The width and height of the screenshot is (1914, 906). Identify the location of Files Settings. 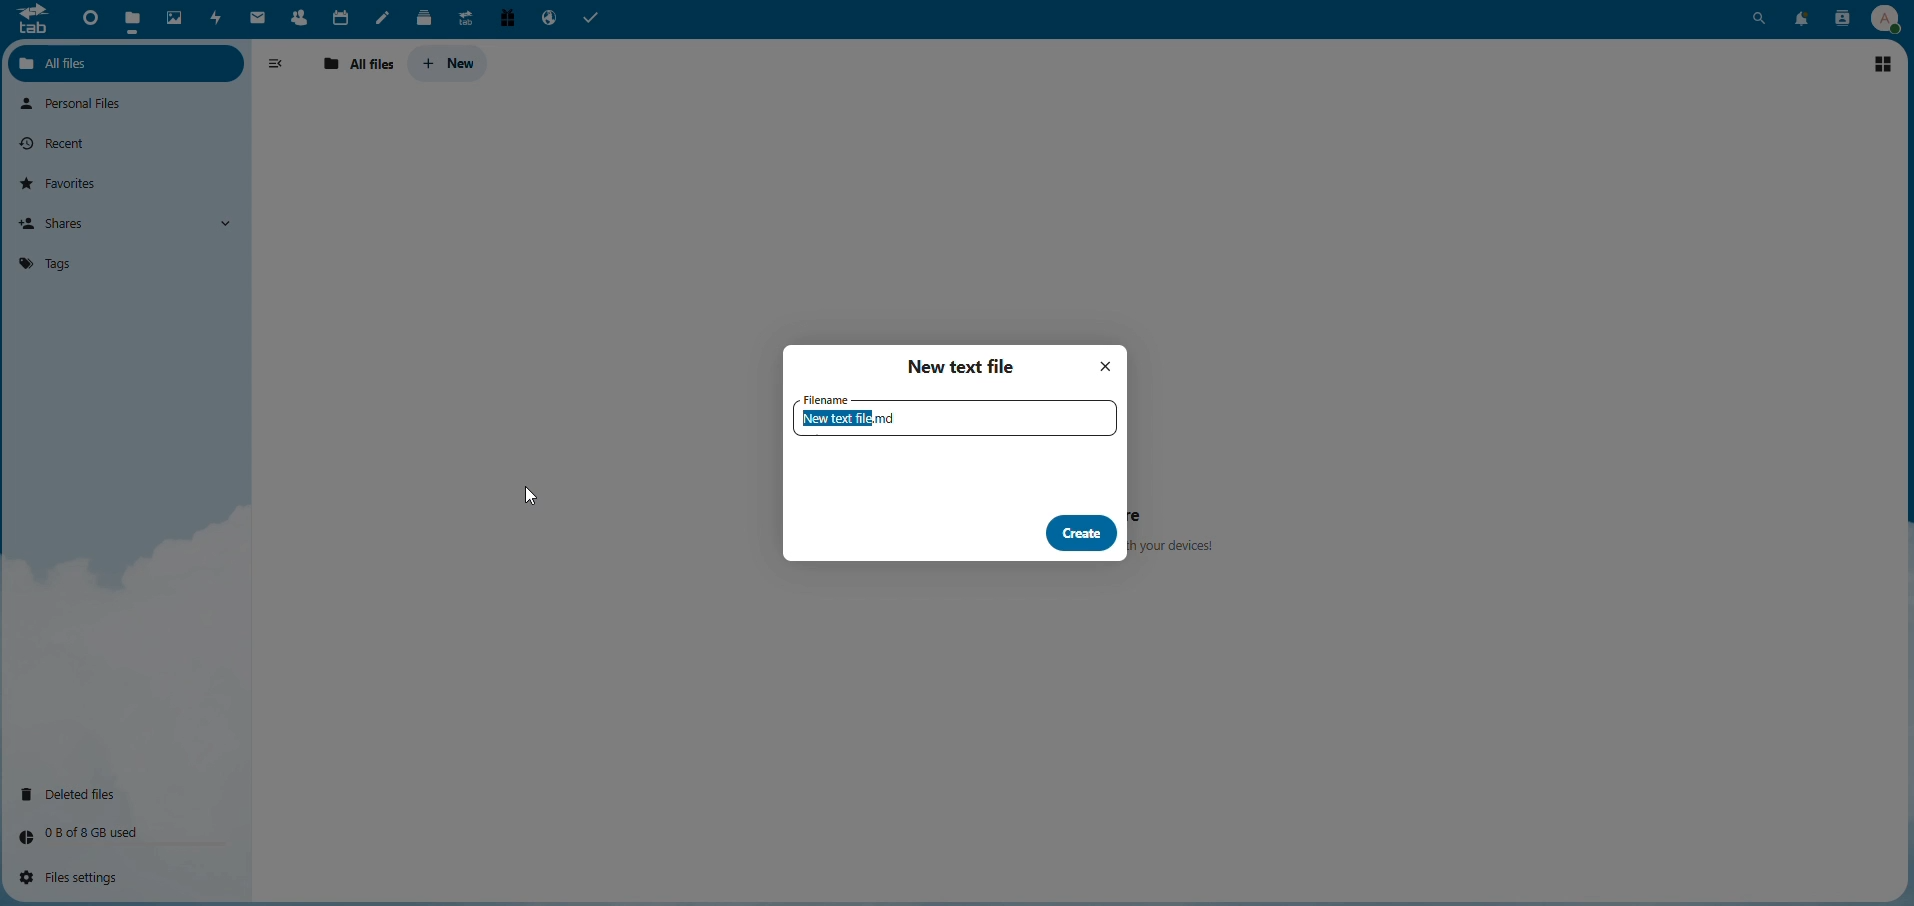
(80, 878).